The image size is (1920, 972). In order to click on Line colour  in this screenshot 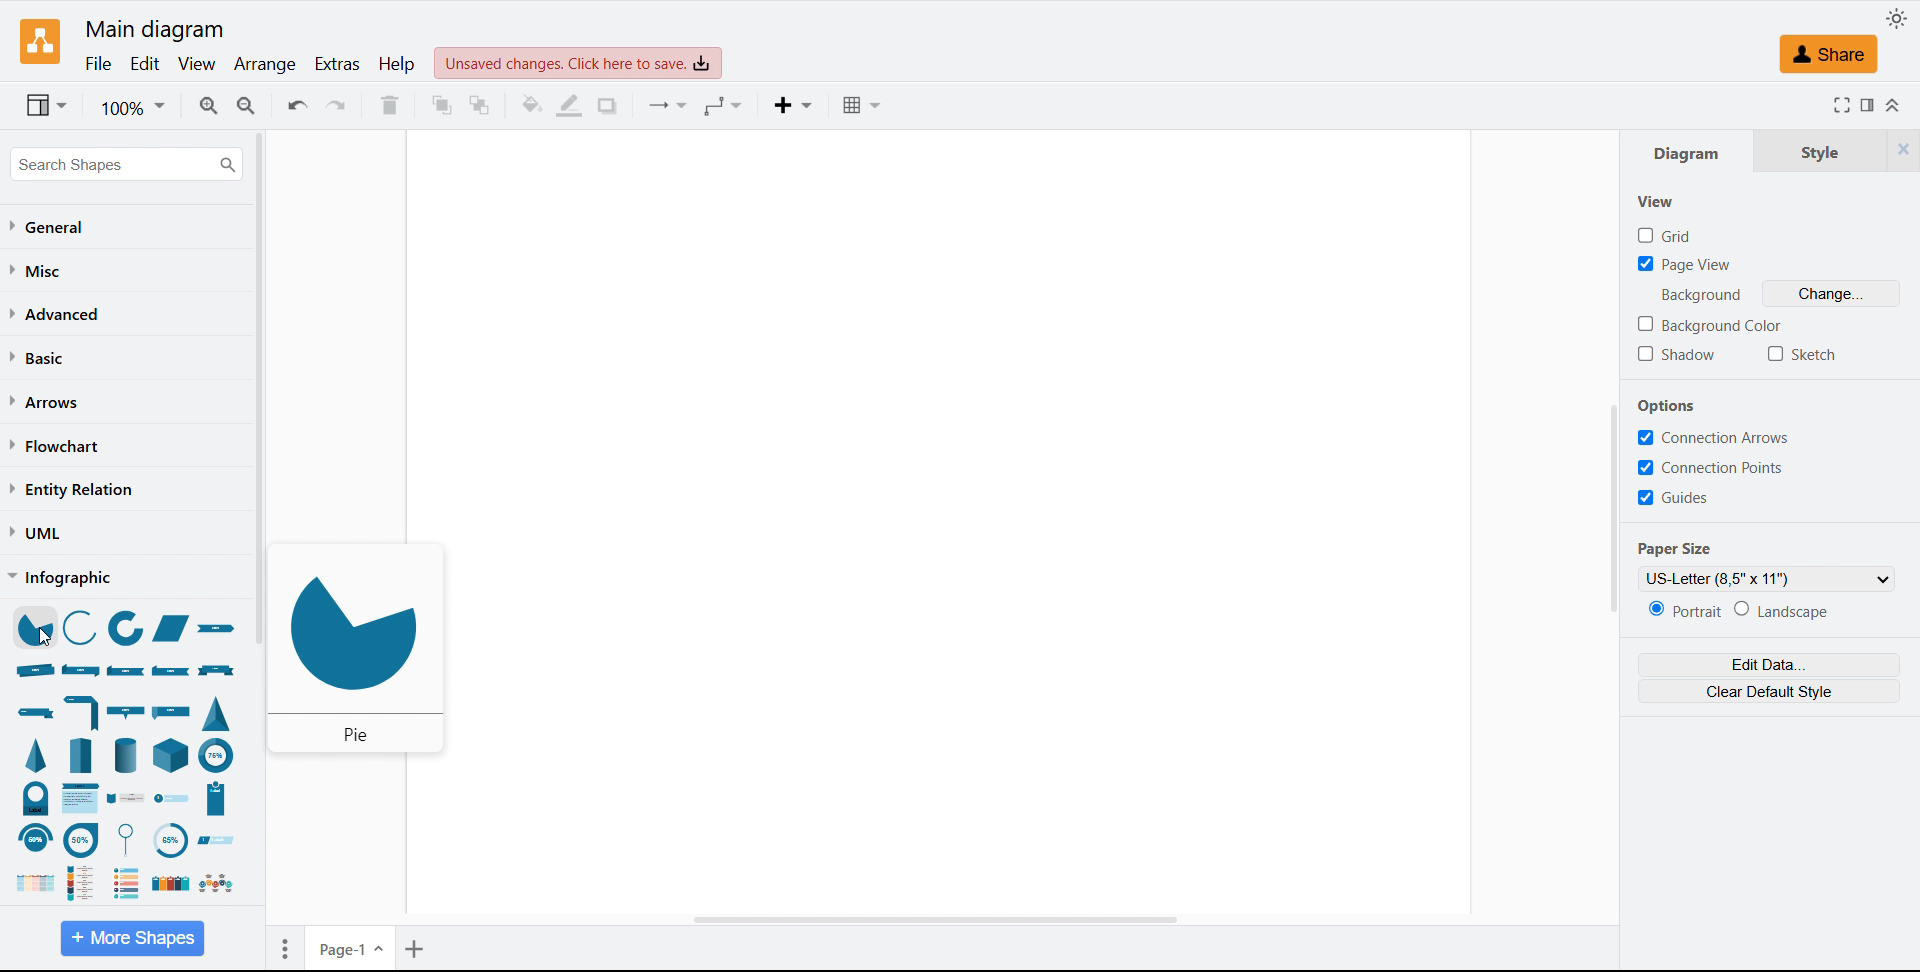, I will do `click(571, 107)`.